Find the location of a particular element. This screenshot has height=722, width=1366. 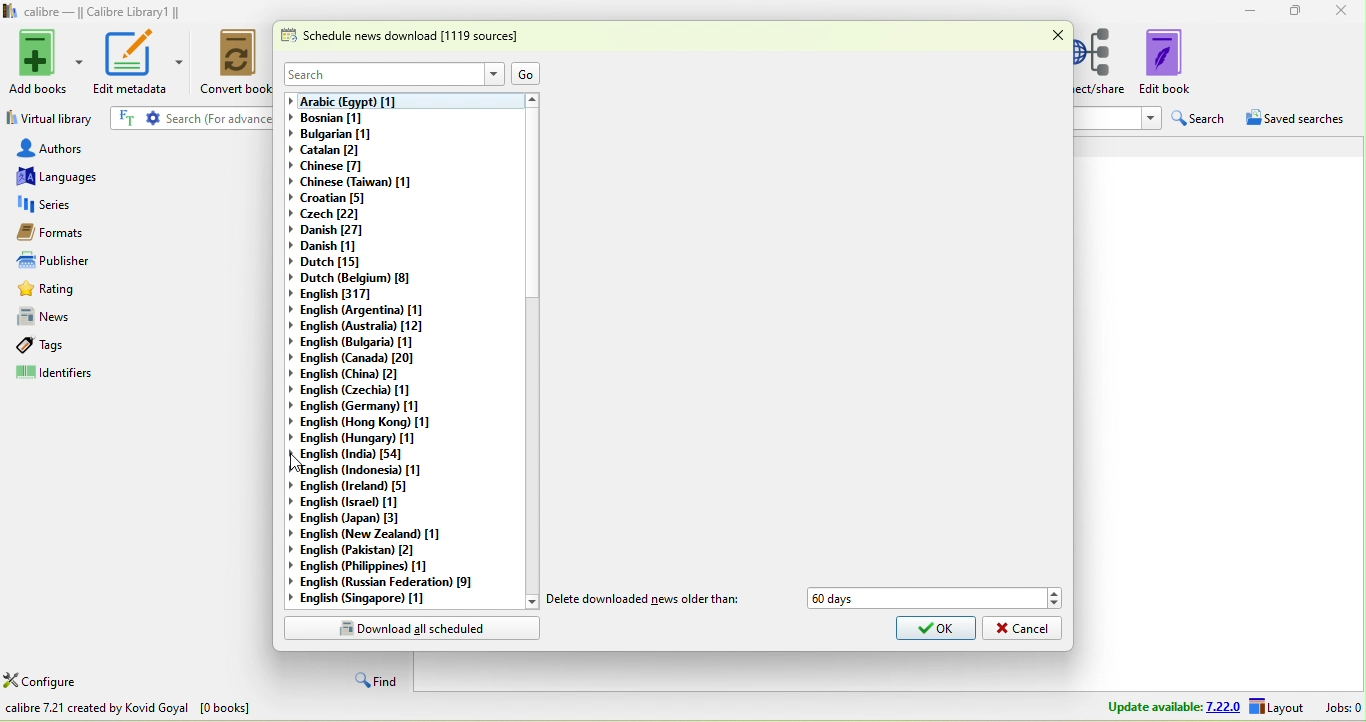

english(czechia)[1] is located at coordinates (367, 390).